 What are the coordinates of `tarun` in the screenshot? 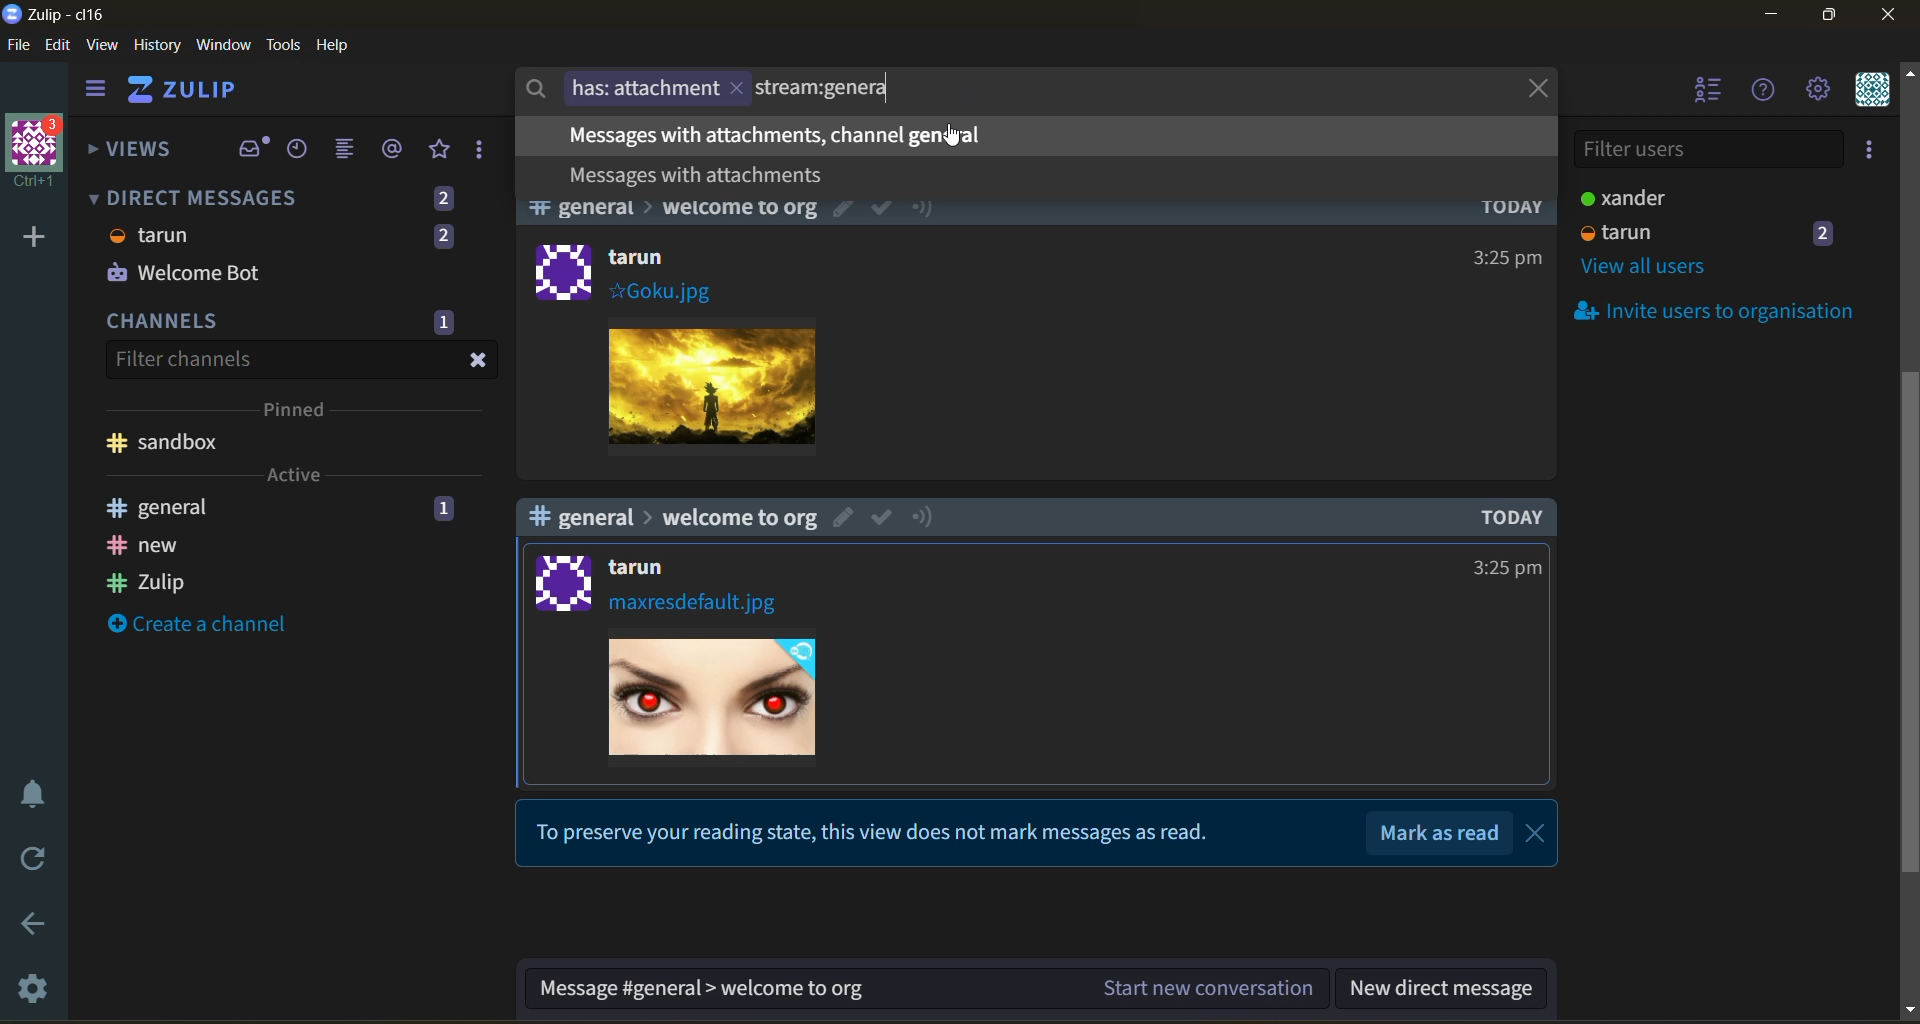 It's located at (641, 256).